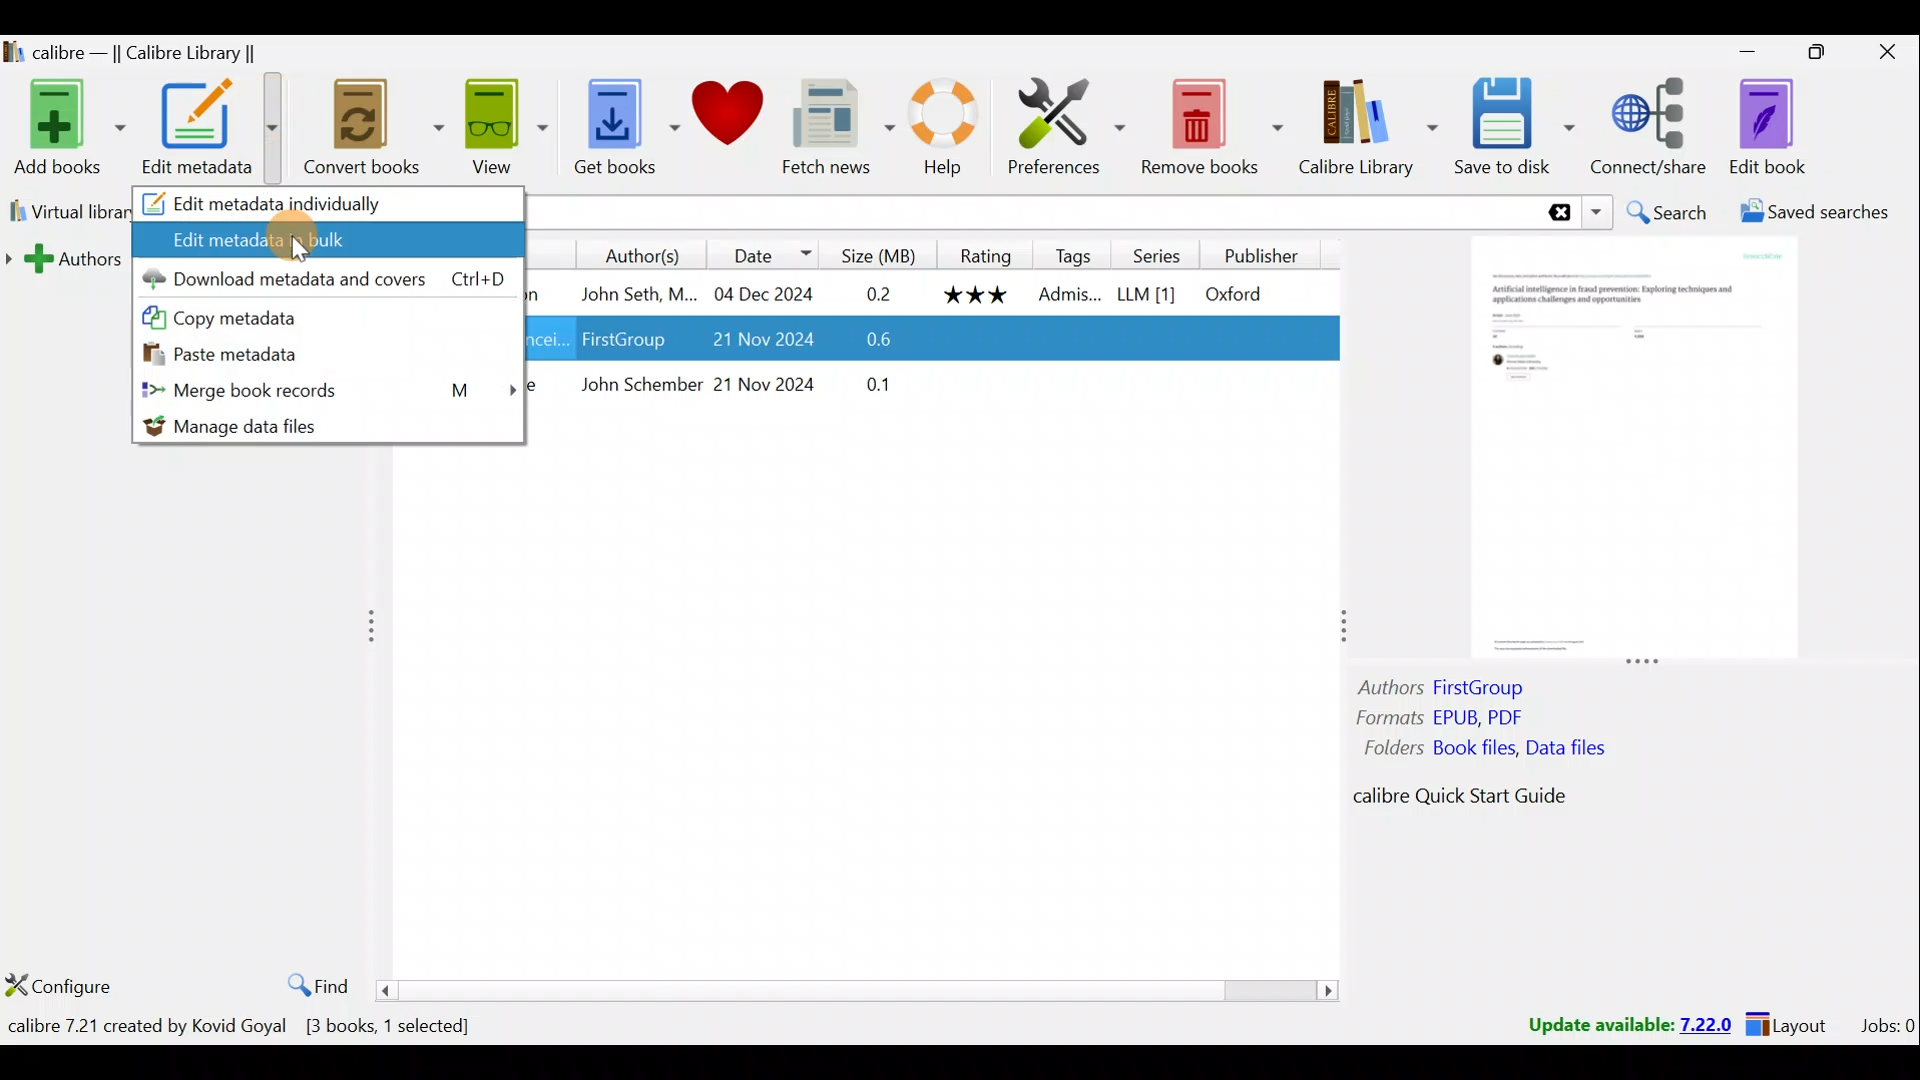 This screenshot has width=1920, height=1080. What do you see at coordinates (1886, 1025) in the screenshot?
I see `Jobs` at bounding box center [1886, 1025].